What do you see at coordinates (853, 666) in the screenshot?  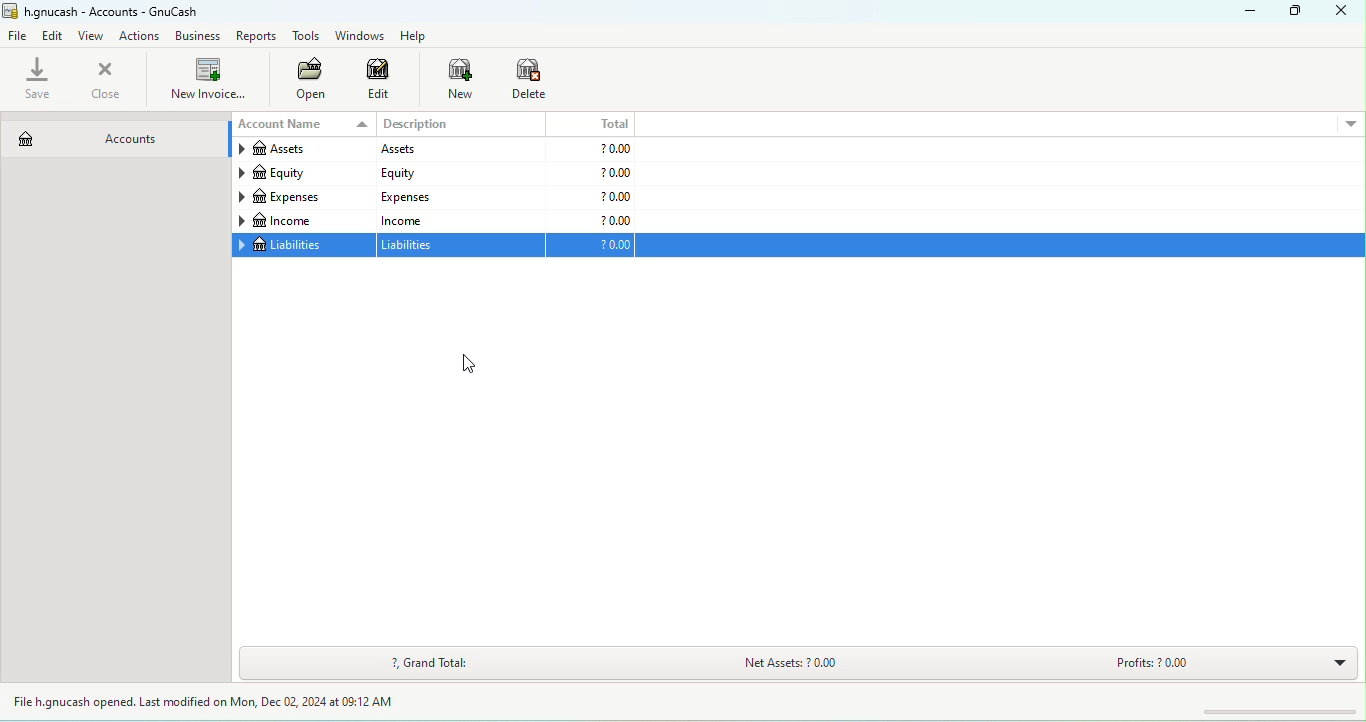 I see `net assets ?0.00` at bounding box center [853, 666].